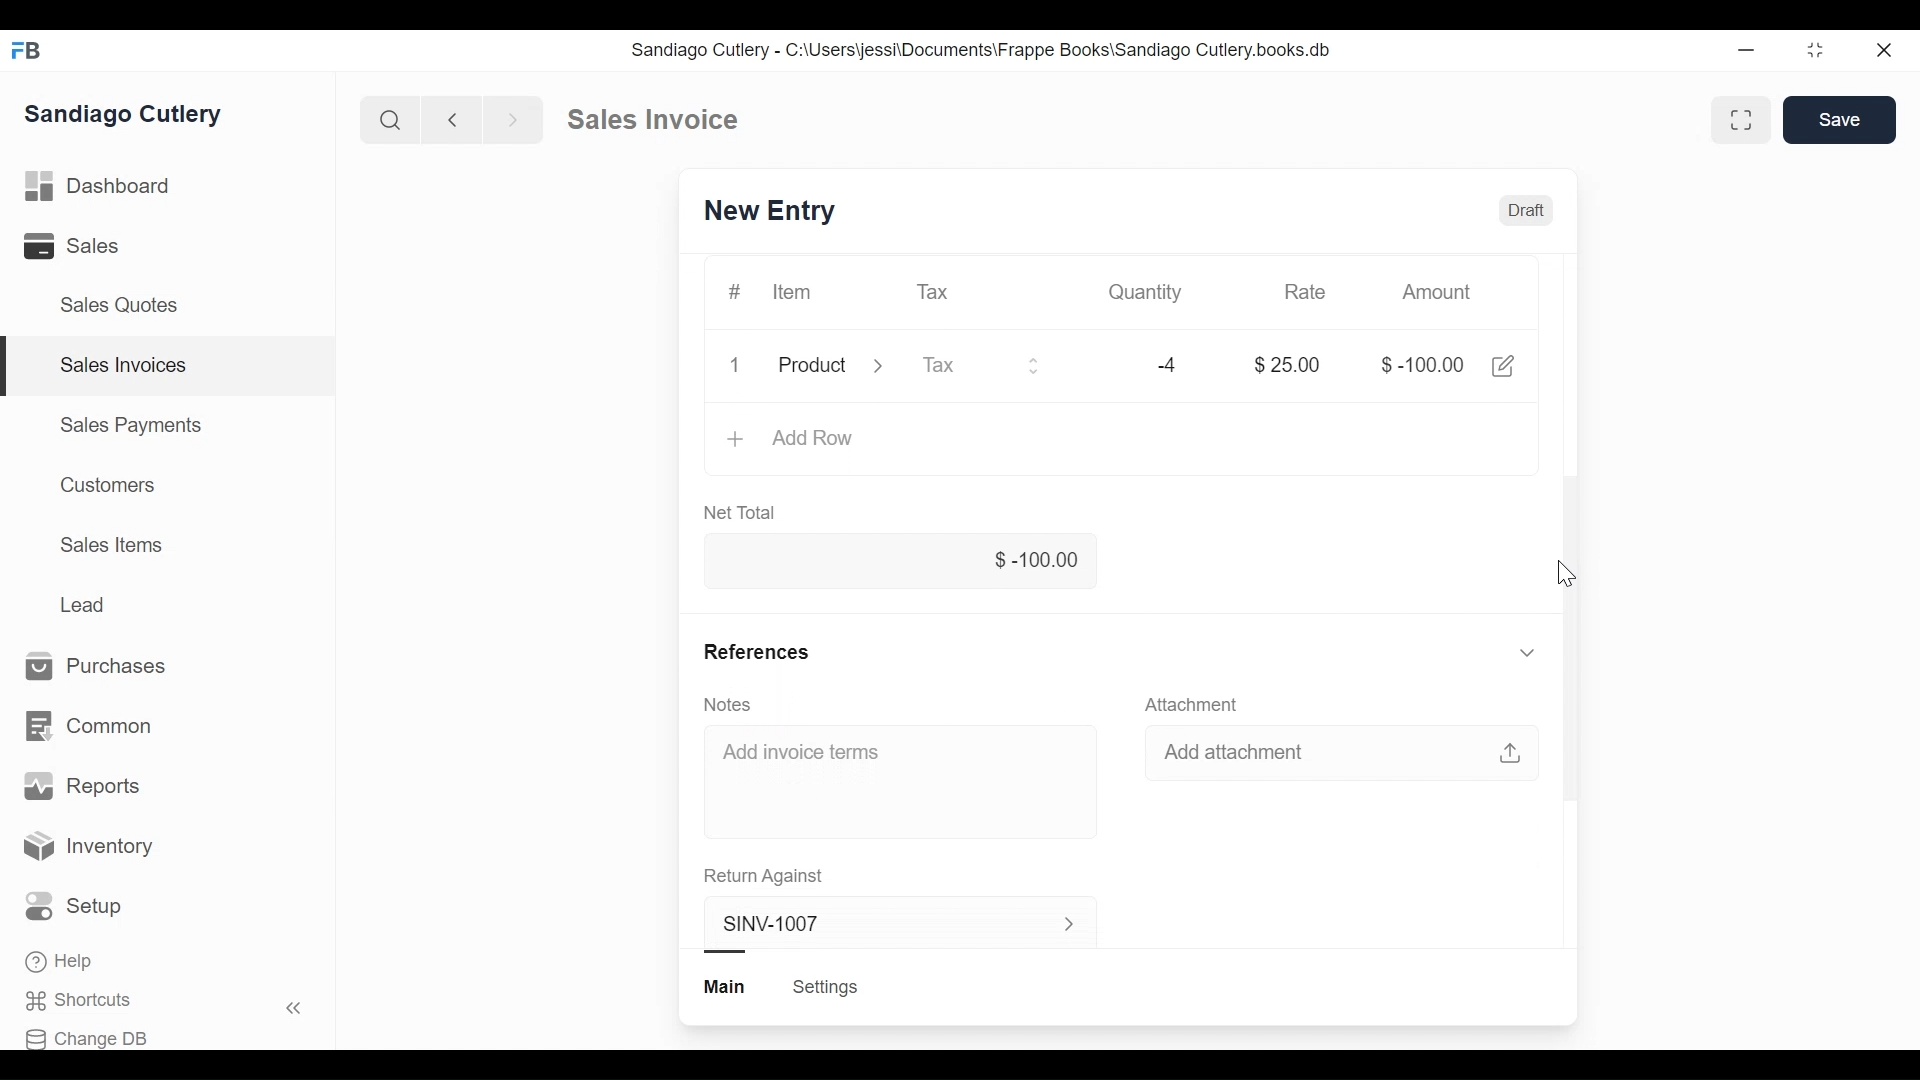 The image size is (1920, 1080). I want to click on Add attachment, so click(1346, 756).